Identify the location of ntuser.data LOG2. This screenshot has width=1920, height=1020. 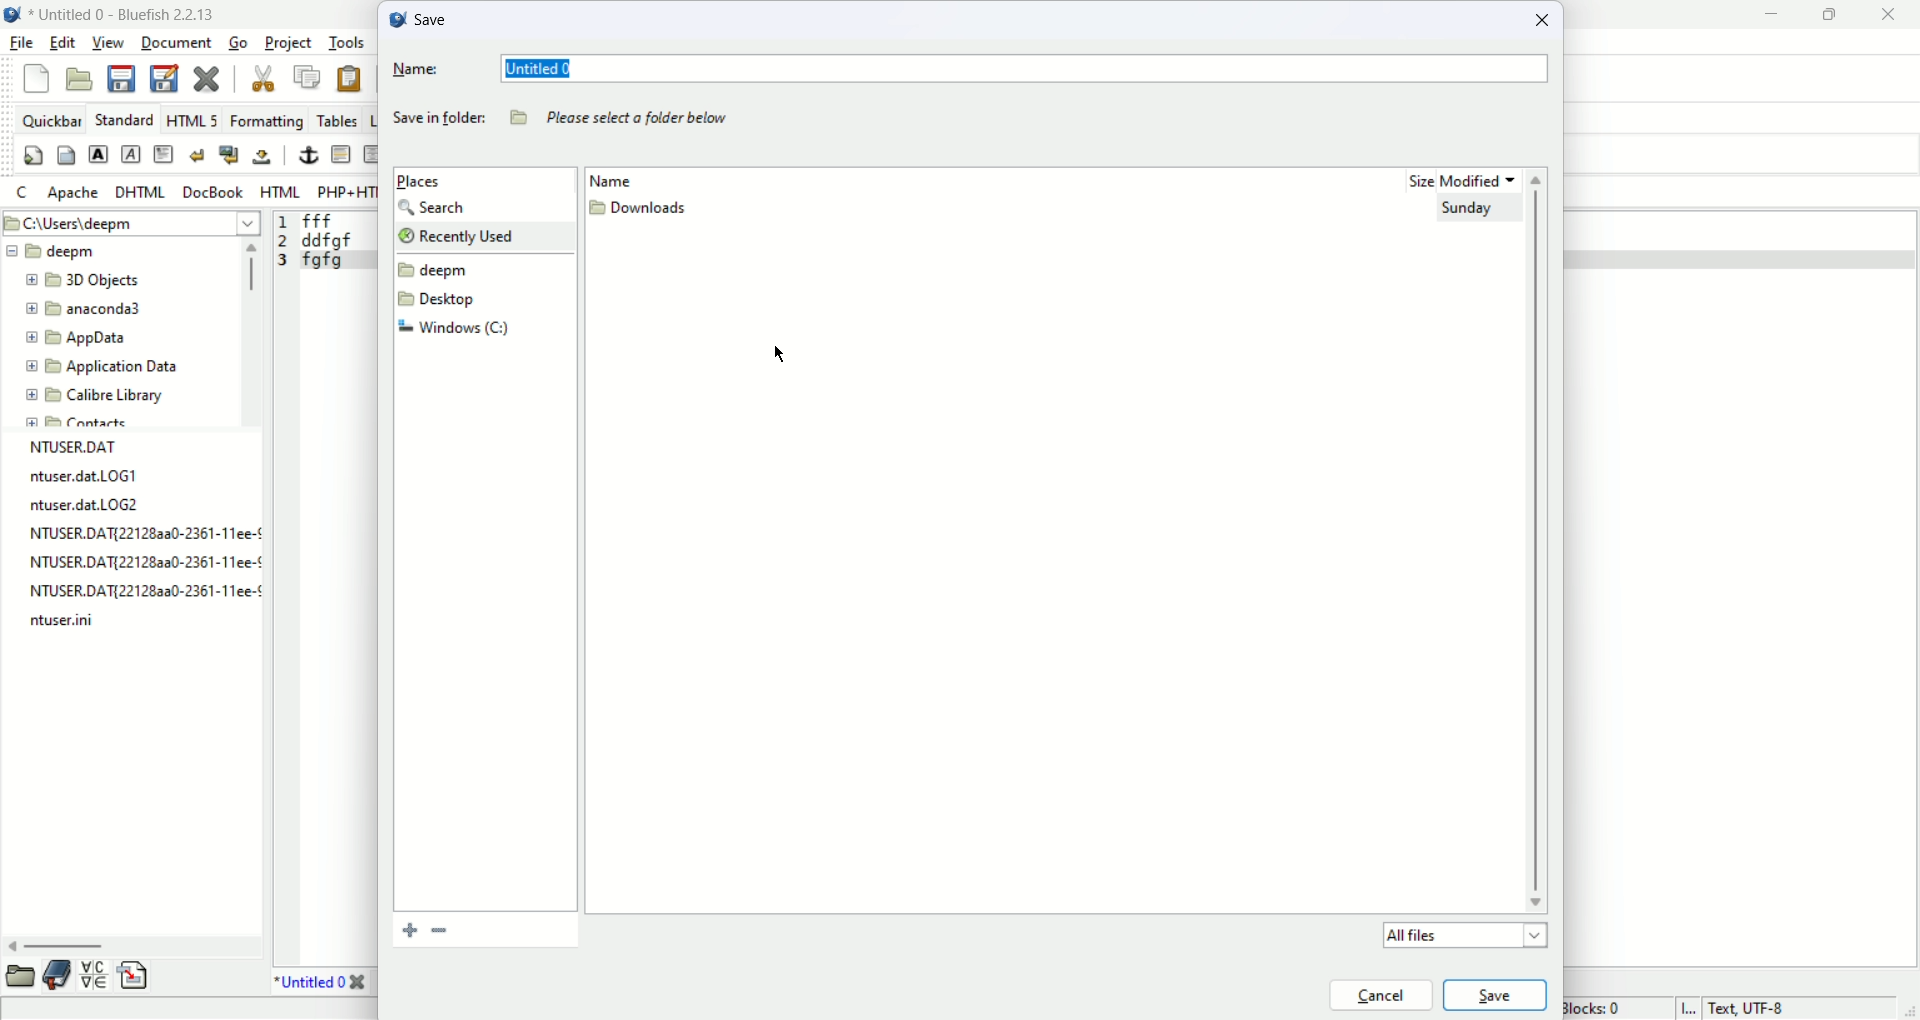
(89, 506).